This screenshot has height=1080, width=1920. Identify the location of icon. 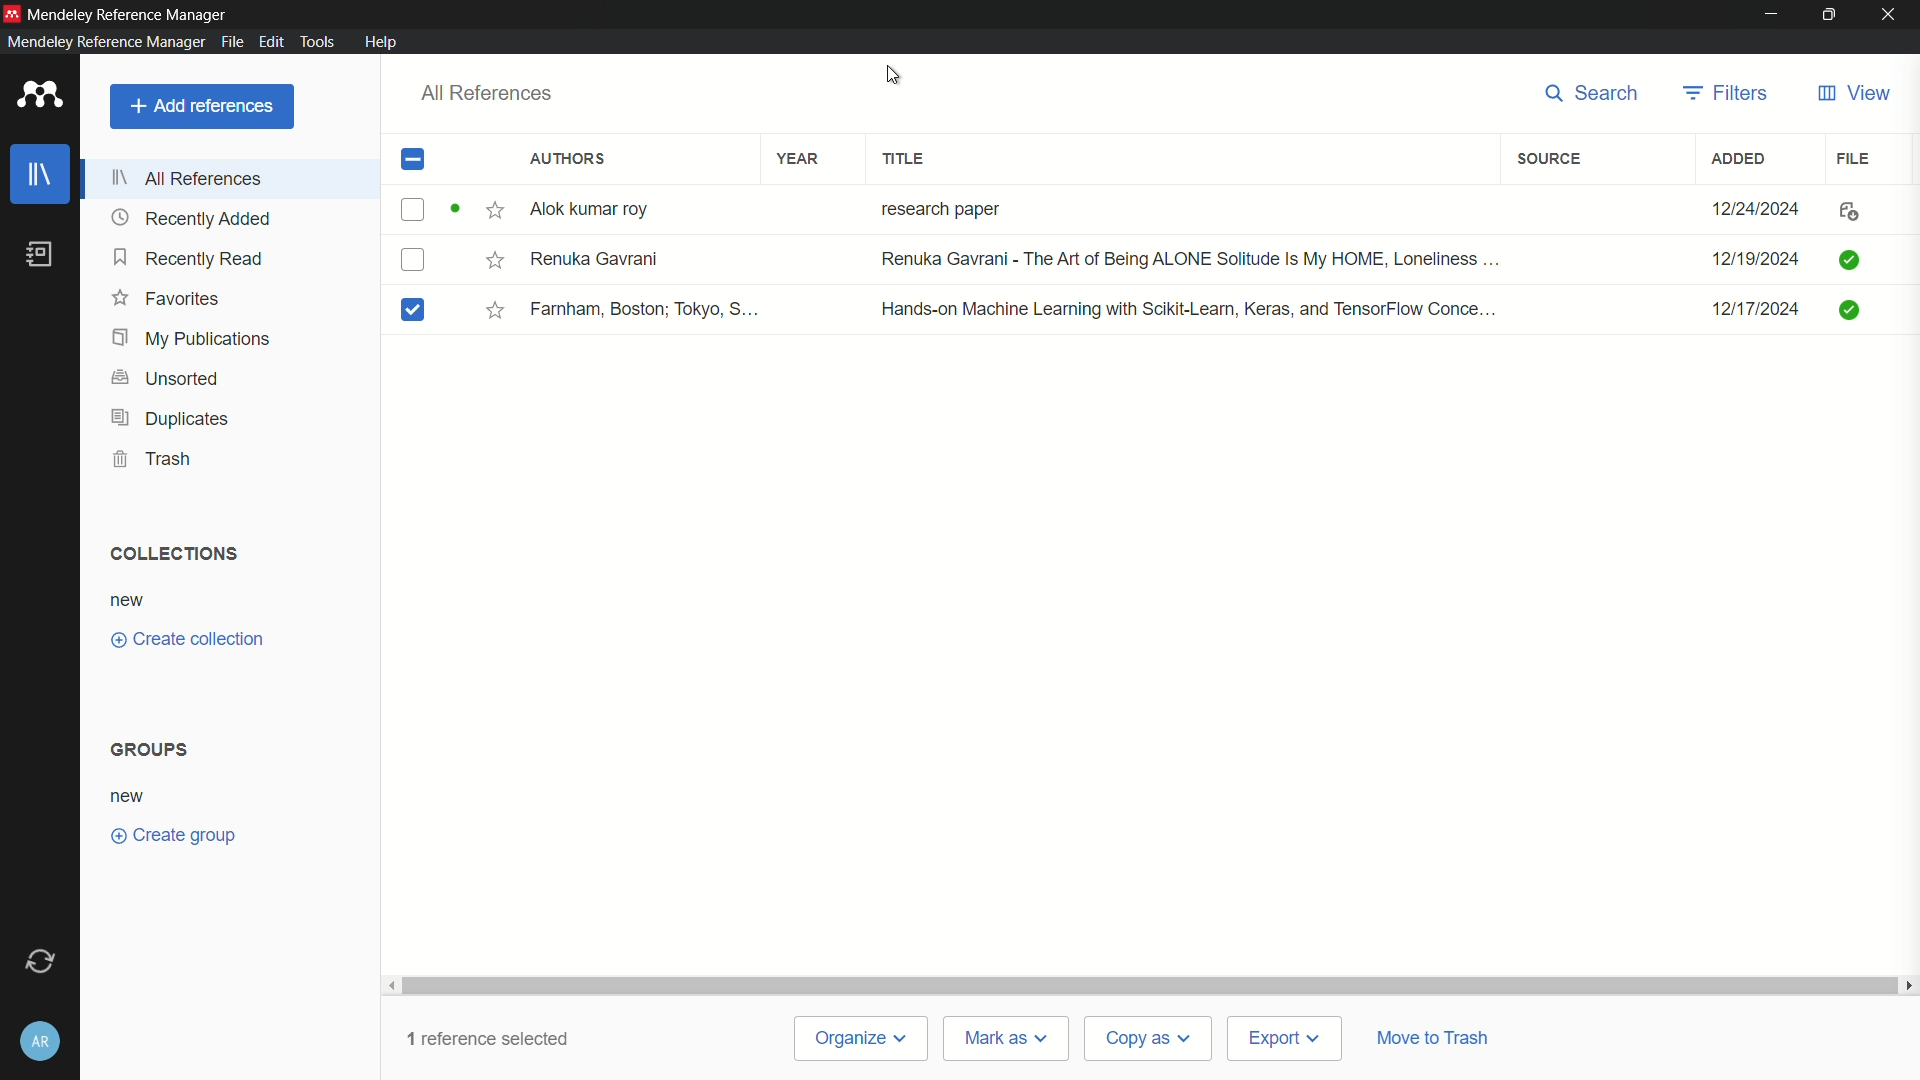
(1845, 312).